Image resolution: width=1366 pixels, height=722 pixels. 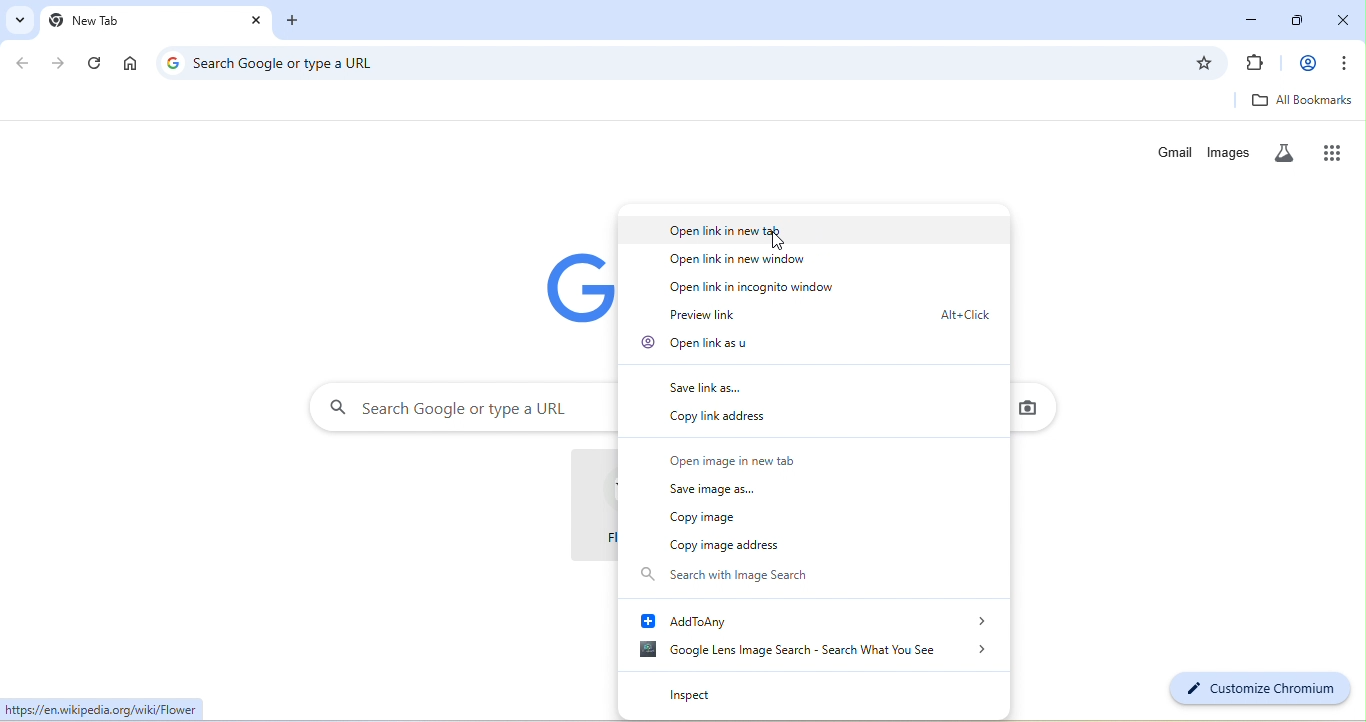 What do you see at coordinates (1255, 64) in the screenshot?
I see `extensions` at bounding box center [1255, 64].